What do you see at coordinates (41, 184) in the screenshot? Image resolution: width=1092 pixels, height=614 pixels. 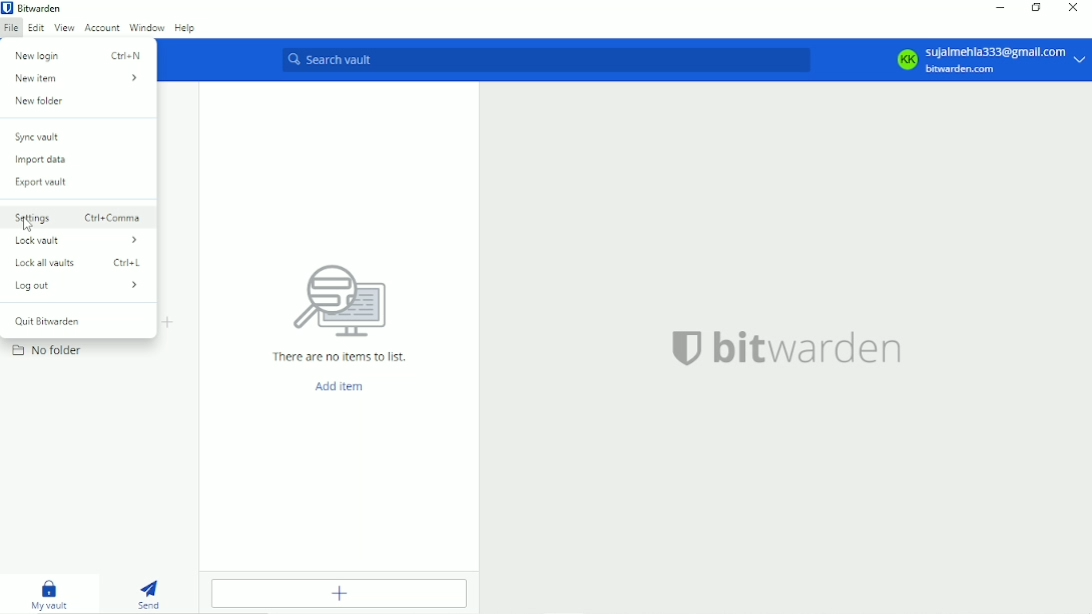 I see `Export vault` at bounding box center [41, 184].